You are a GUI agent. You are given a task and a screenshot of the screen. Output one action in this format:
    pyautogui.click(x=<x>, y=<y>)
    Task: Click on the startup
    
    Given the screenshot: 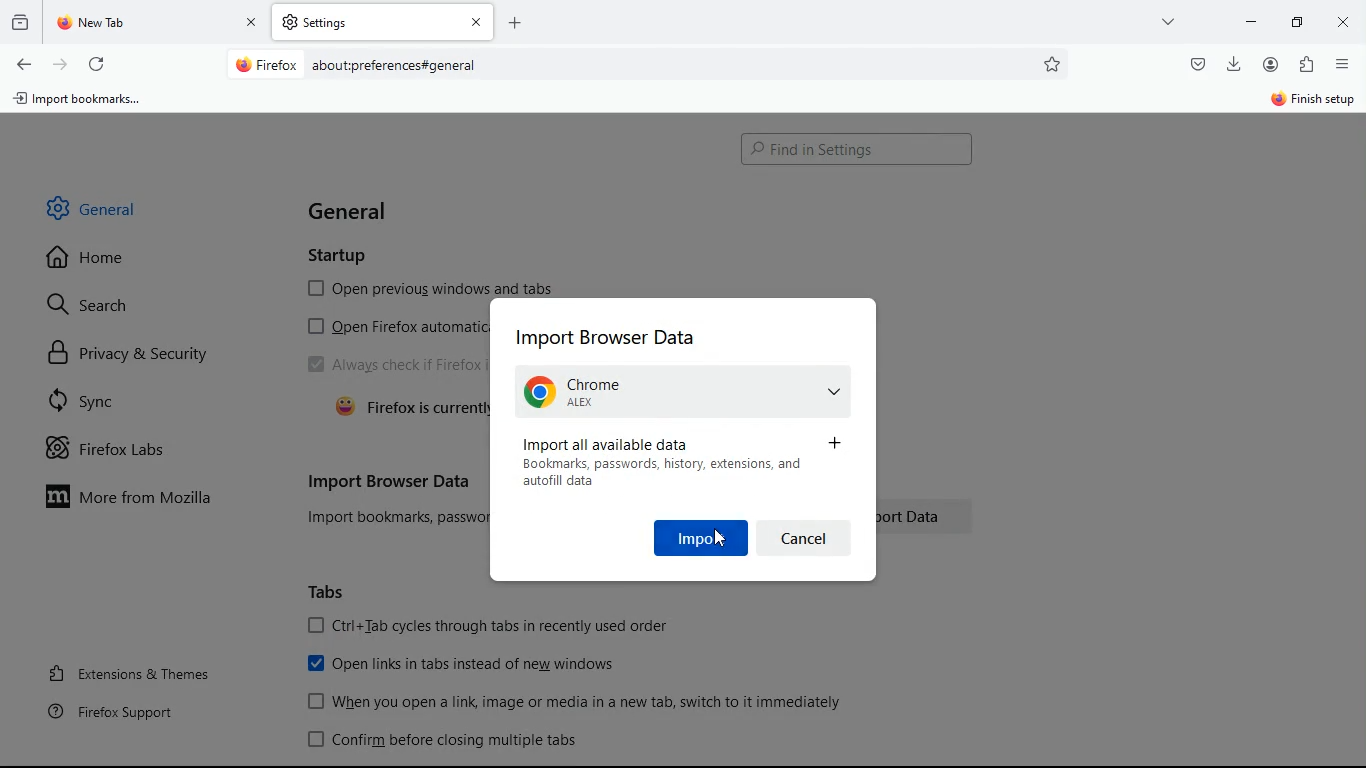 What is the action you would take?
    pyautogui.click(x=342, y=252)
    